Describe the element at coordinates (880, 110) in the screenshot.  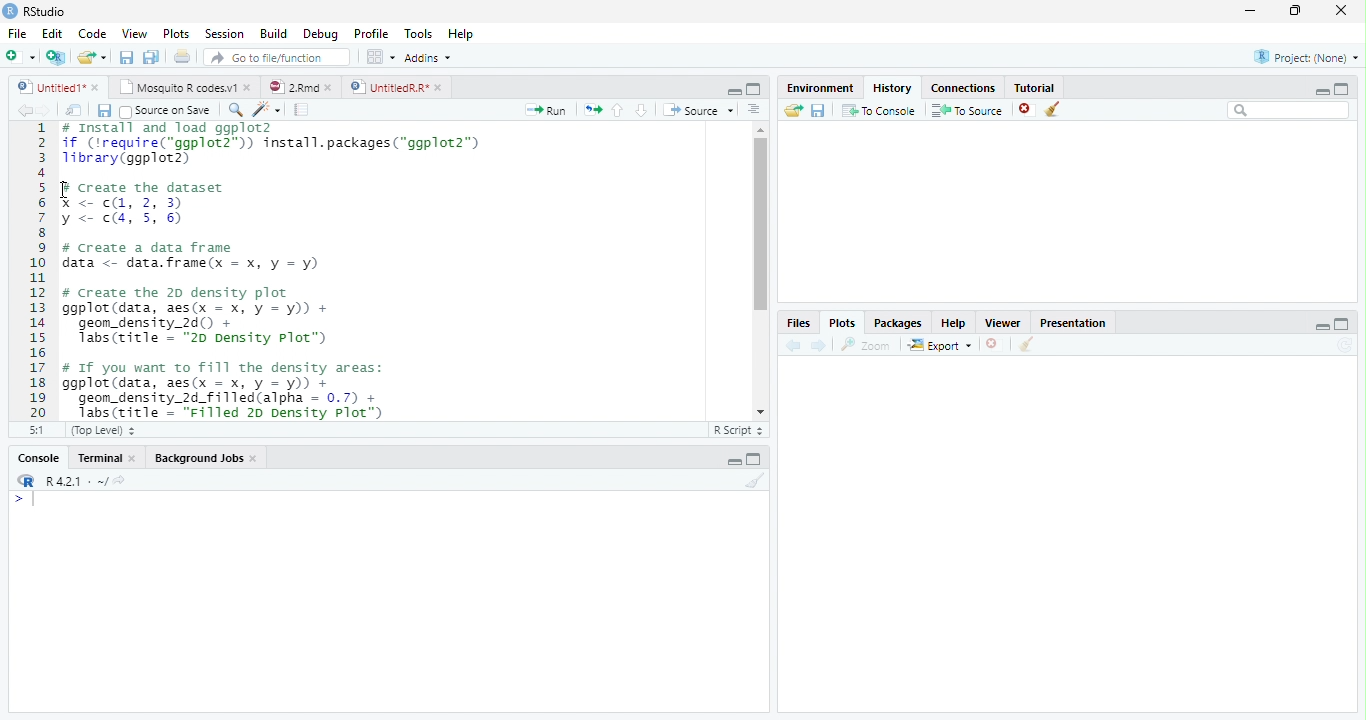
I see `To console` at that location.